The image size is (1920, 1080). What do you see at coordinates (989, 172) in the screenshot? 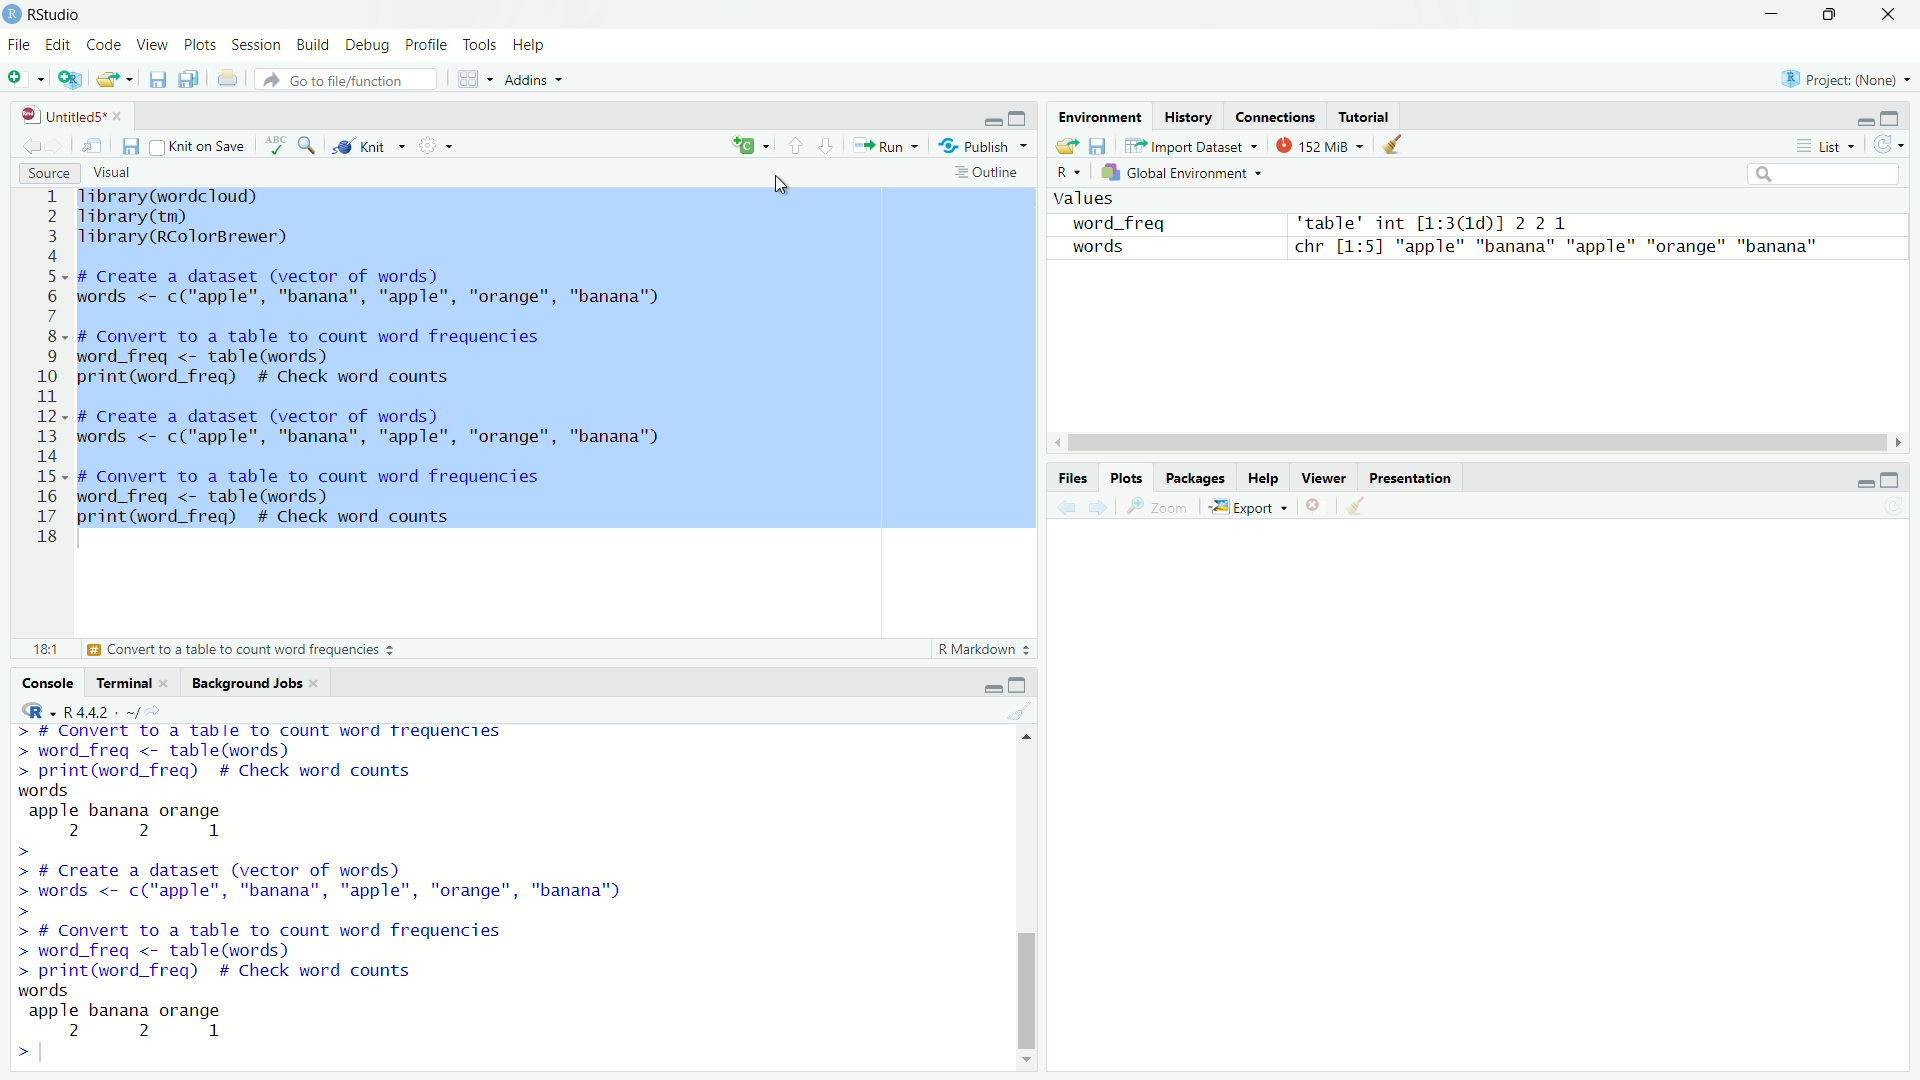
I see `Outiline` at bounding box center [989, 172].